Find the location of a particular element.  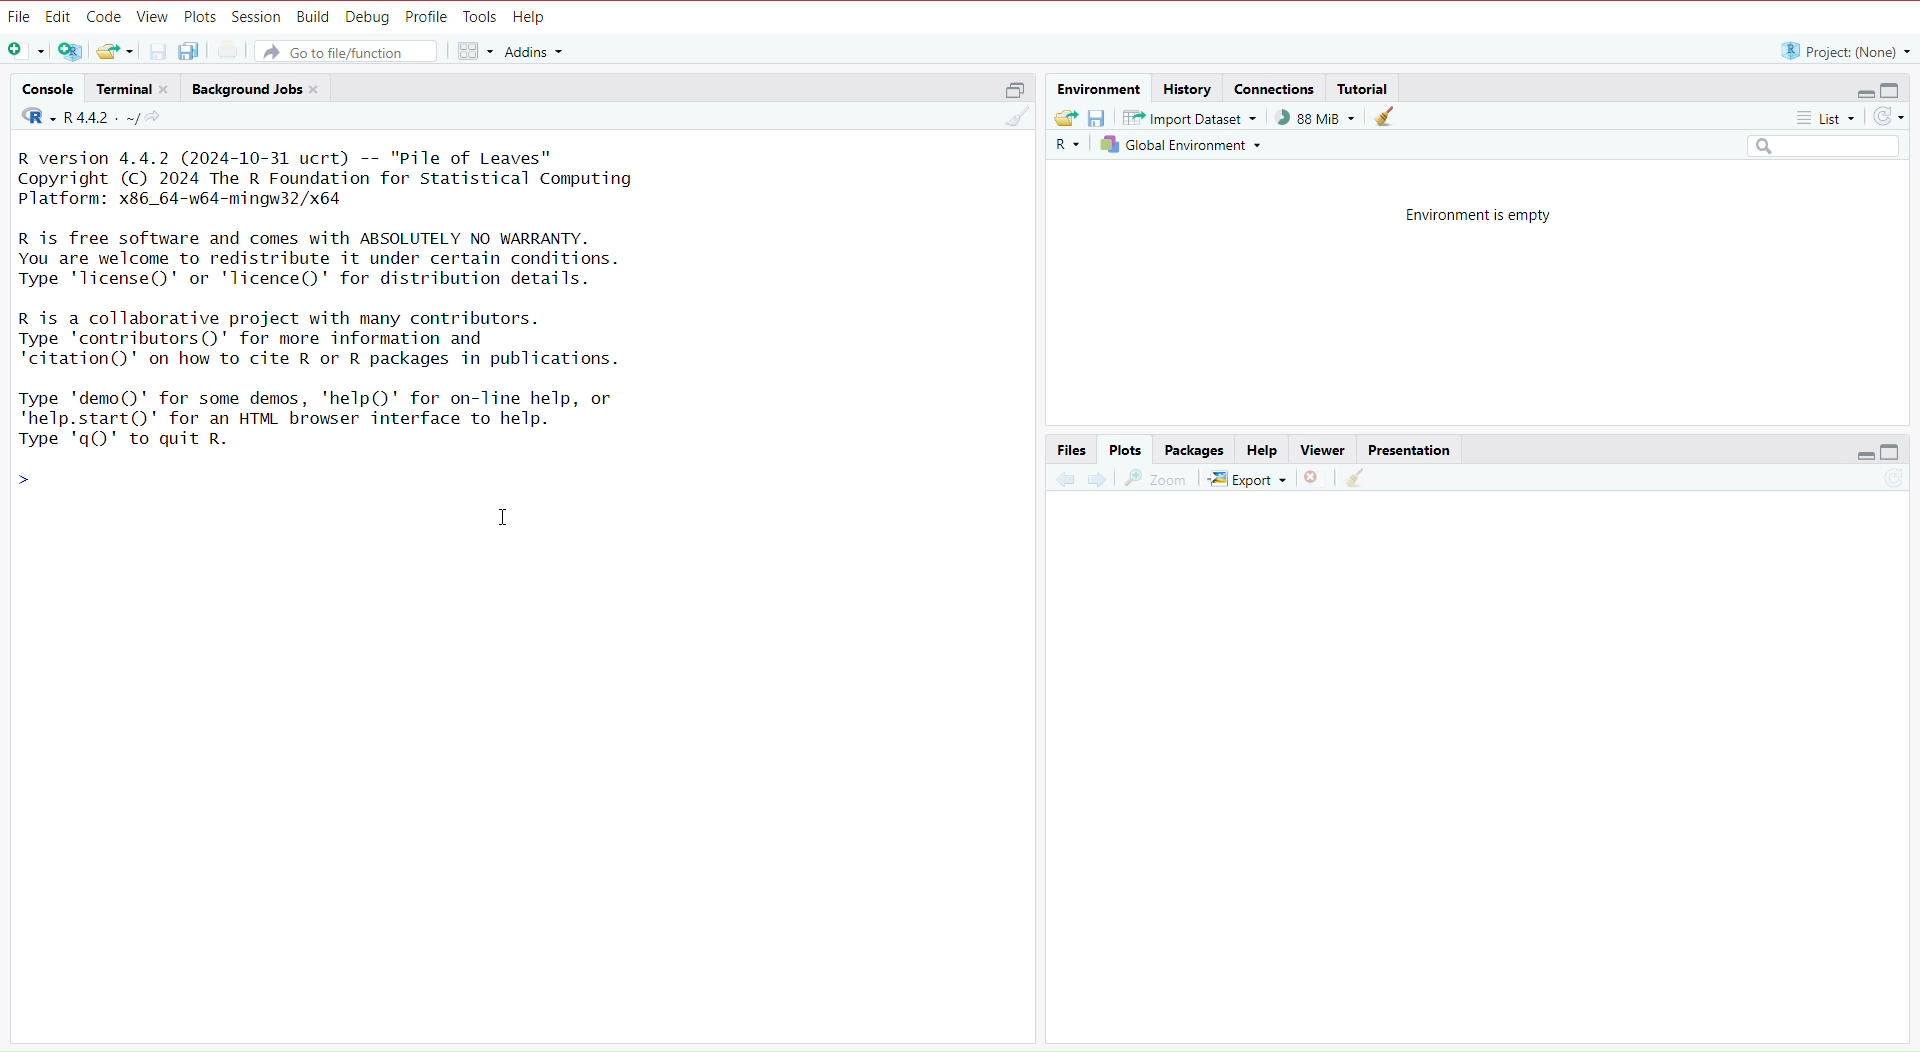

save current document is located at coordinates (159, 50).